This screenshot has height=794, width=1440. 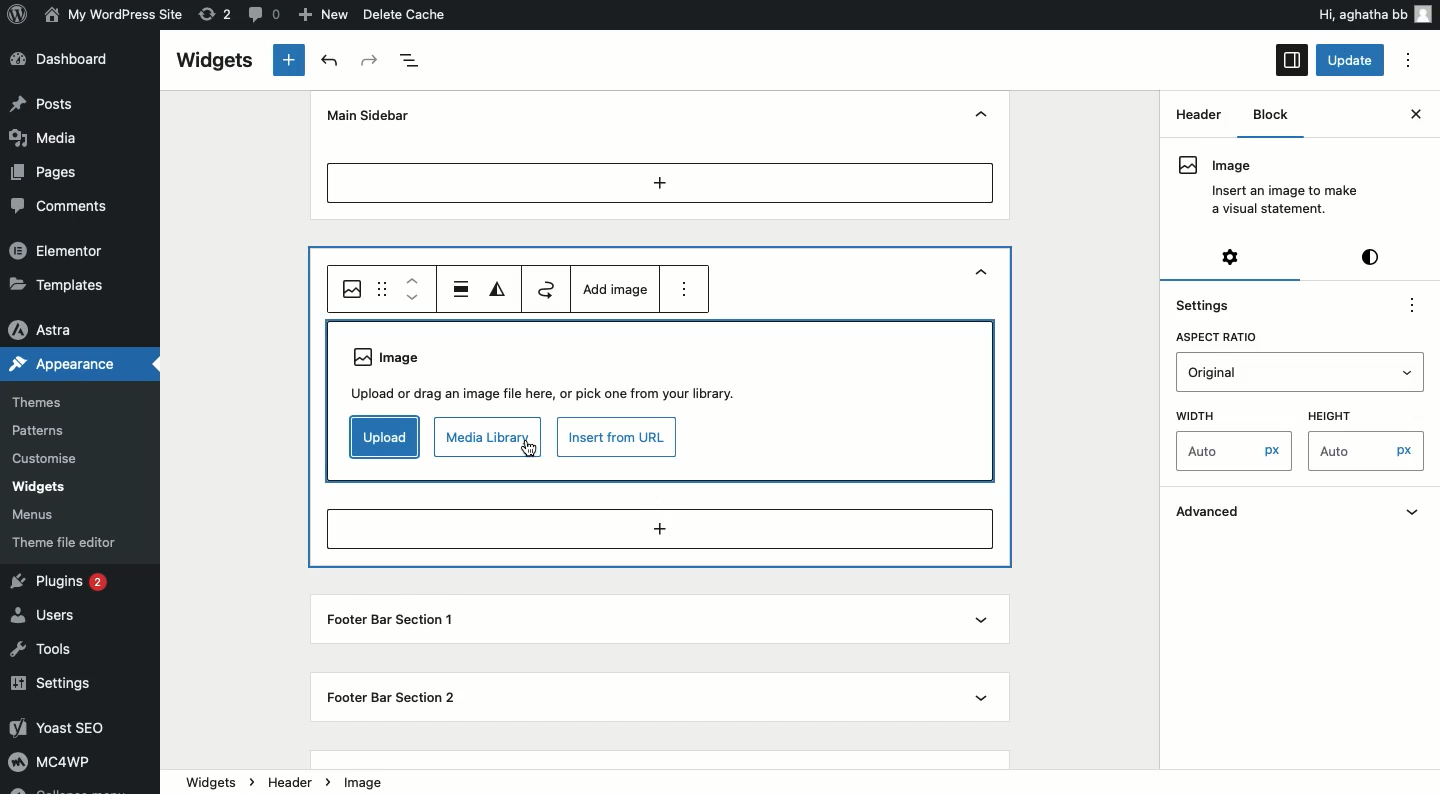 I want to click on Advance, so click(x=1300, y=513).